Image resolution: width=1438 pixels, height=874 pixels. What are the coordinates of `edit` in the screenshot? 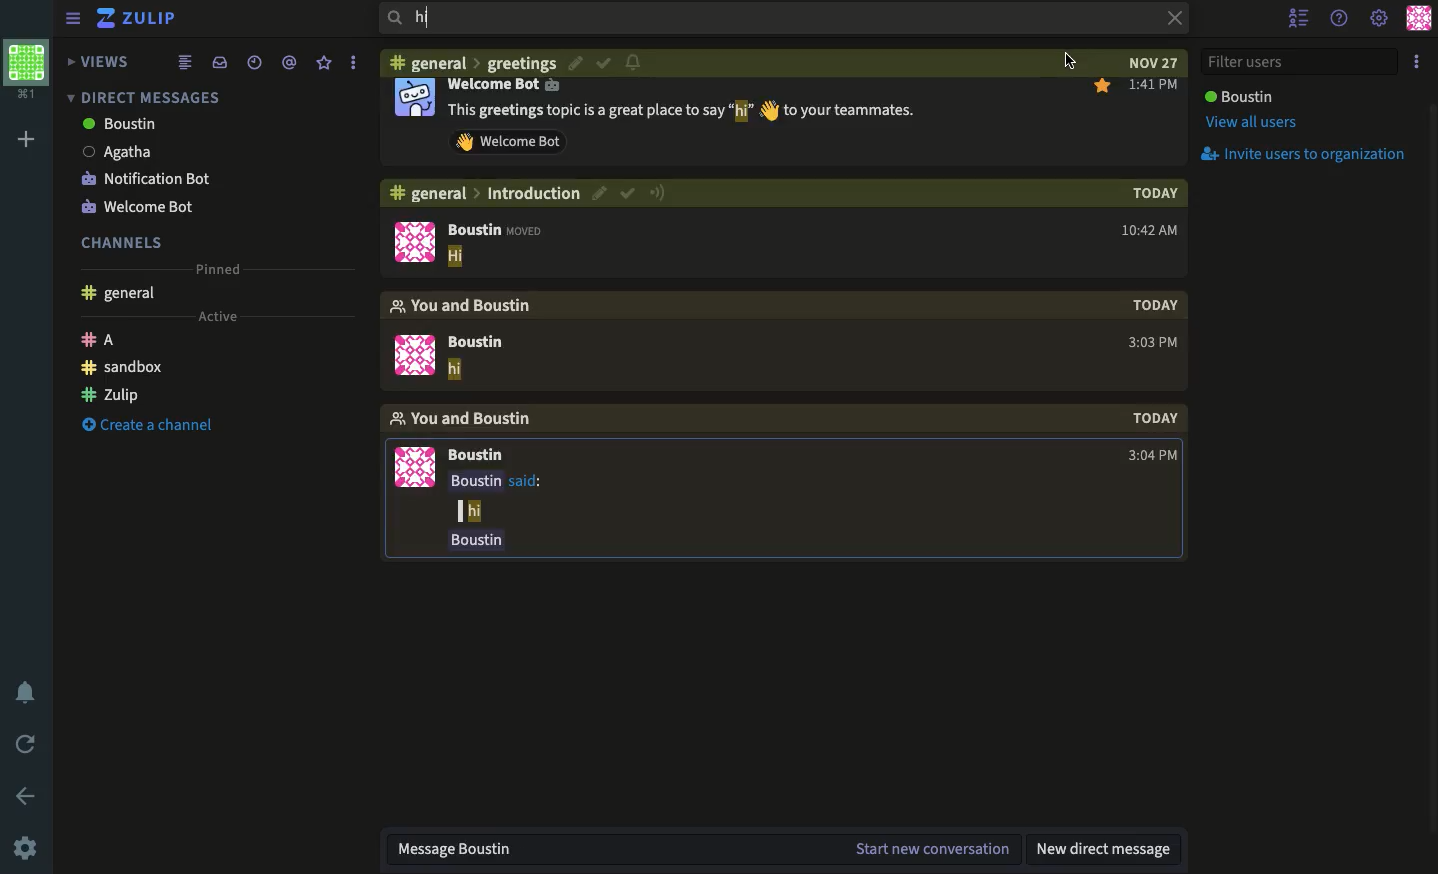 It's located at (601, 194).